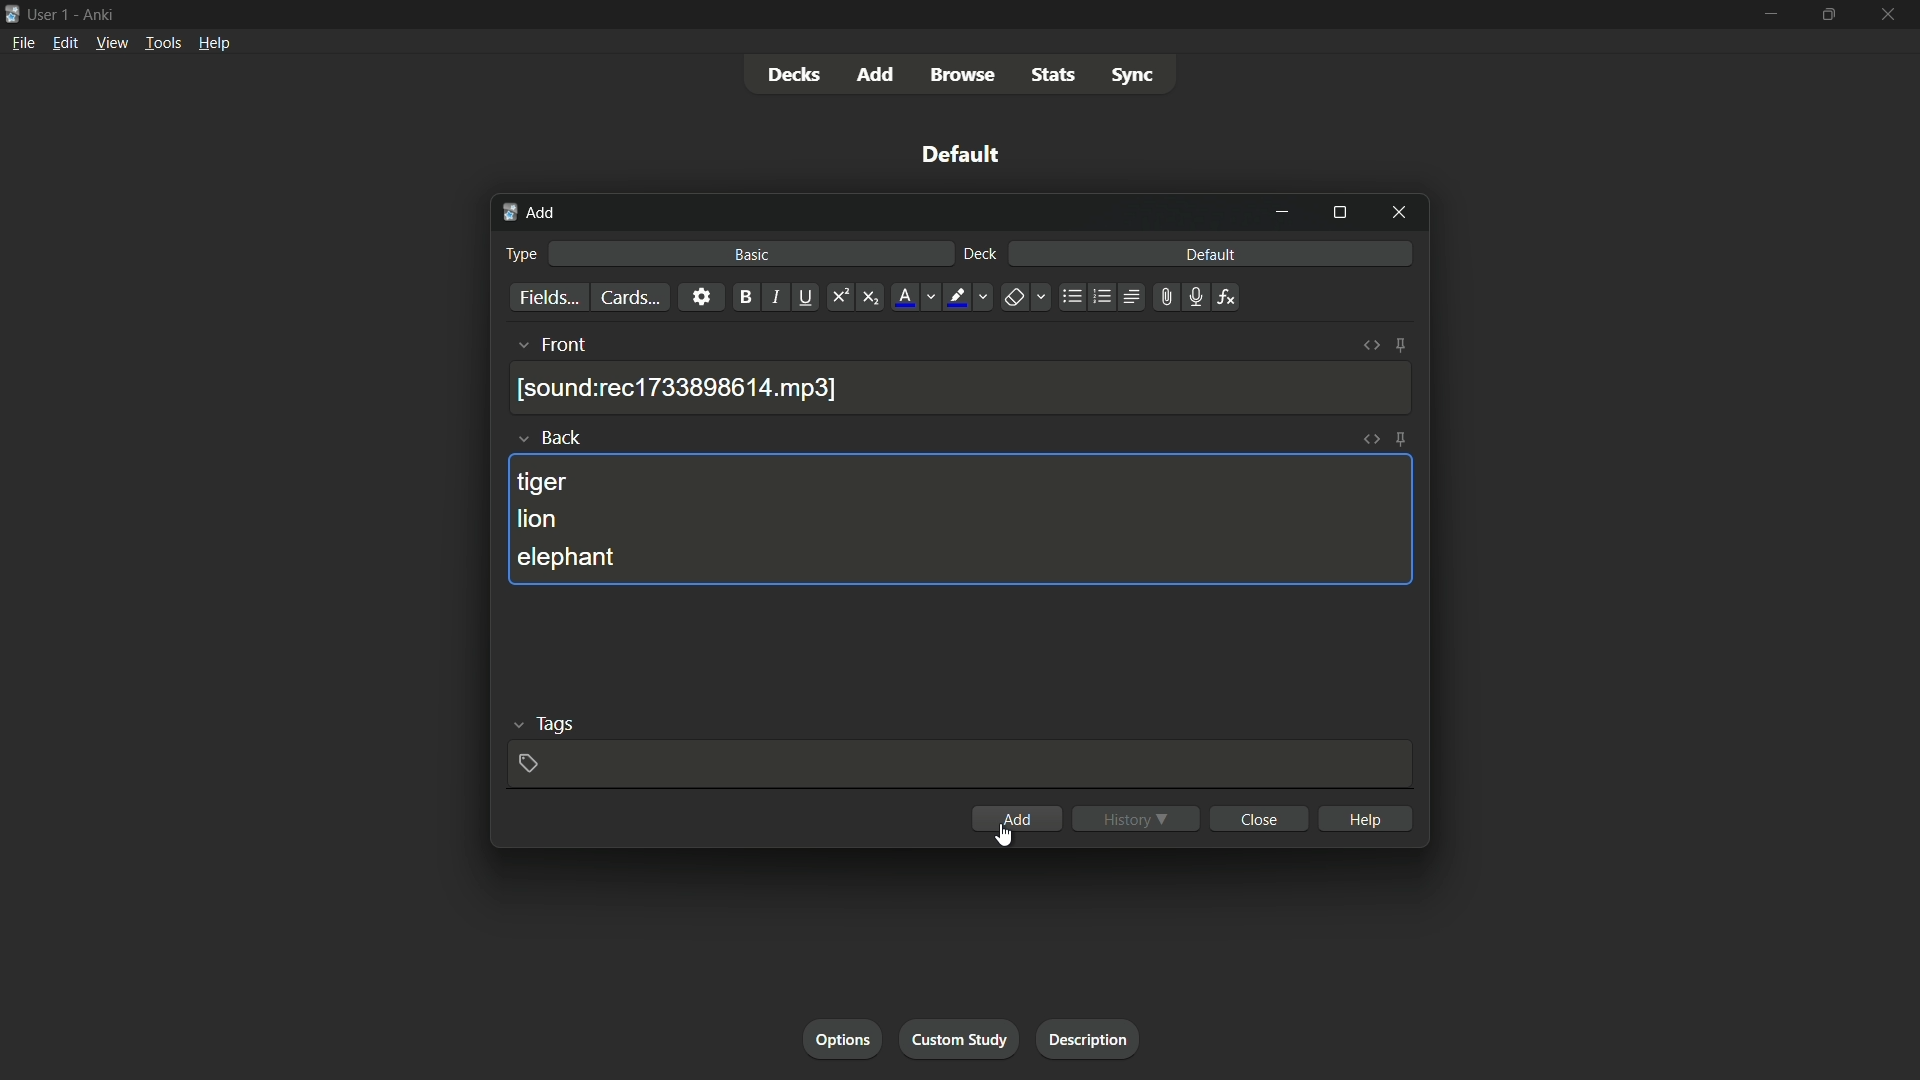 The image size is (1920, 1080). Describe the element at coordinates (1401, 439) in the screenshot. I see `toggle sticky` at that location.